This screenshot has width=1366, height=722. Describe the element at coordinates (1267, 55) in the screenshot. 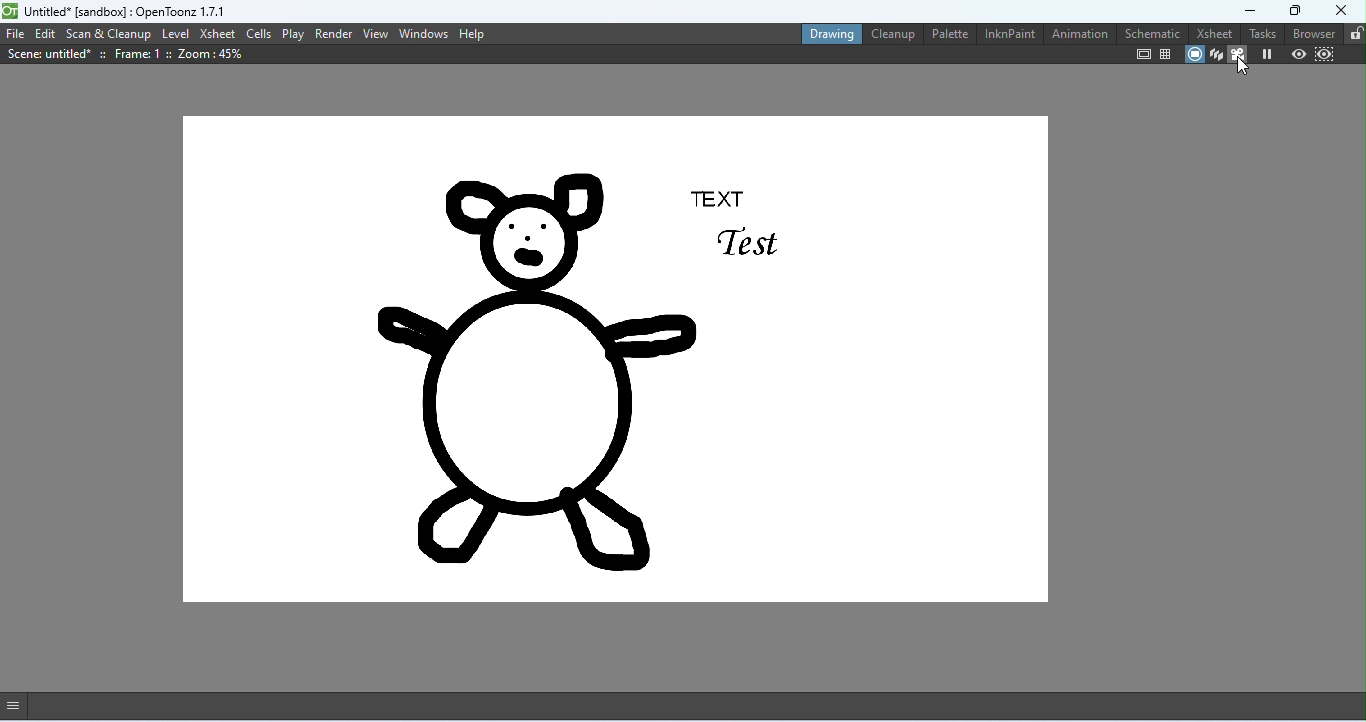

I see `freeze` at that location.